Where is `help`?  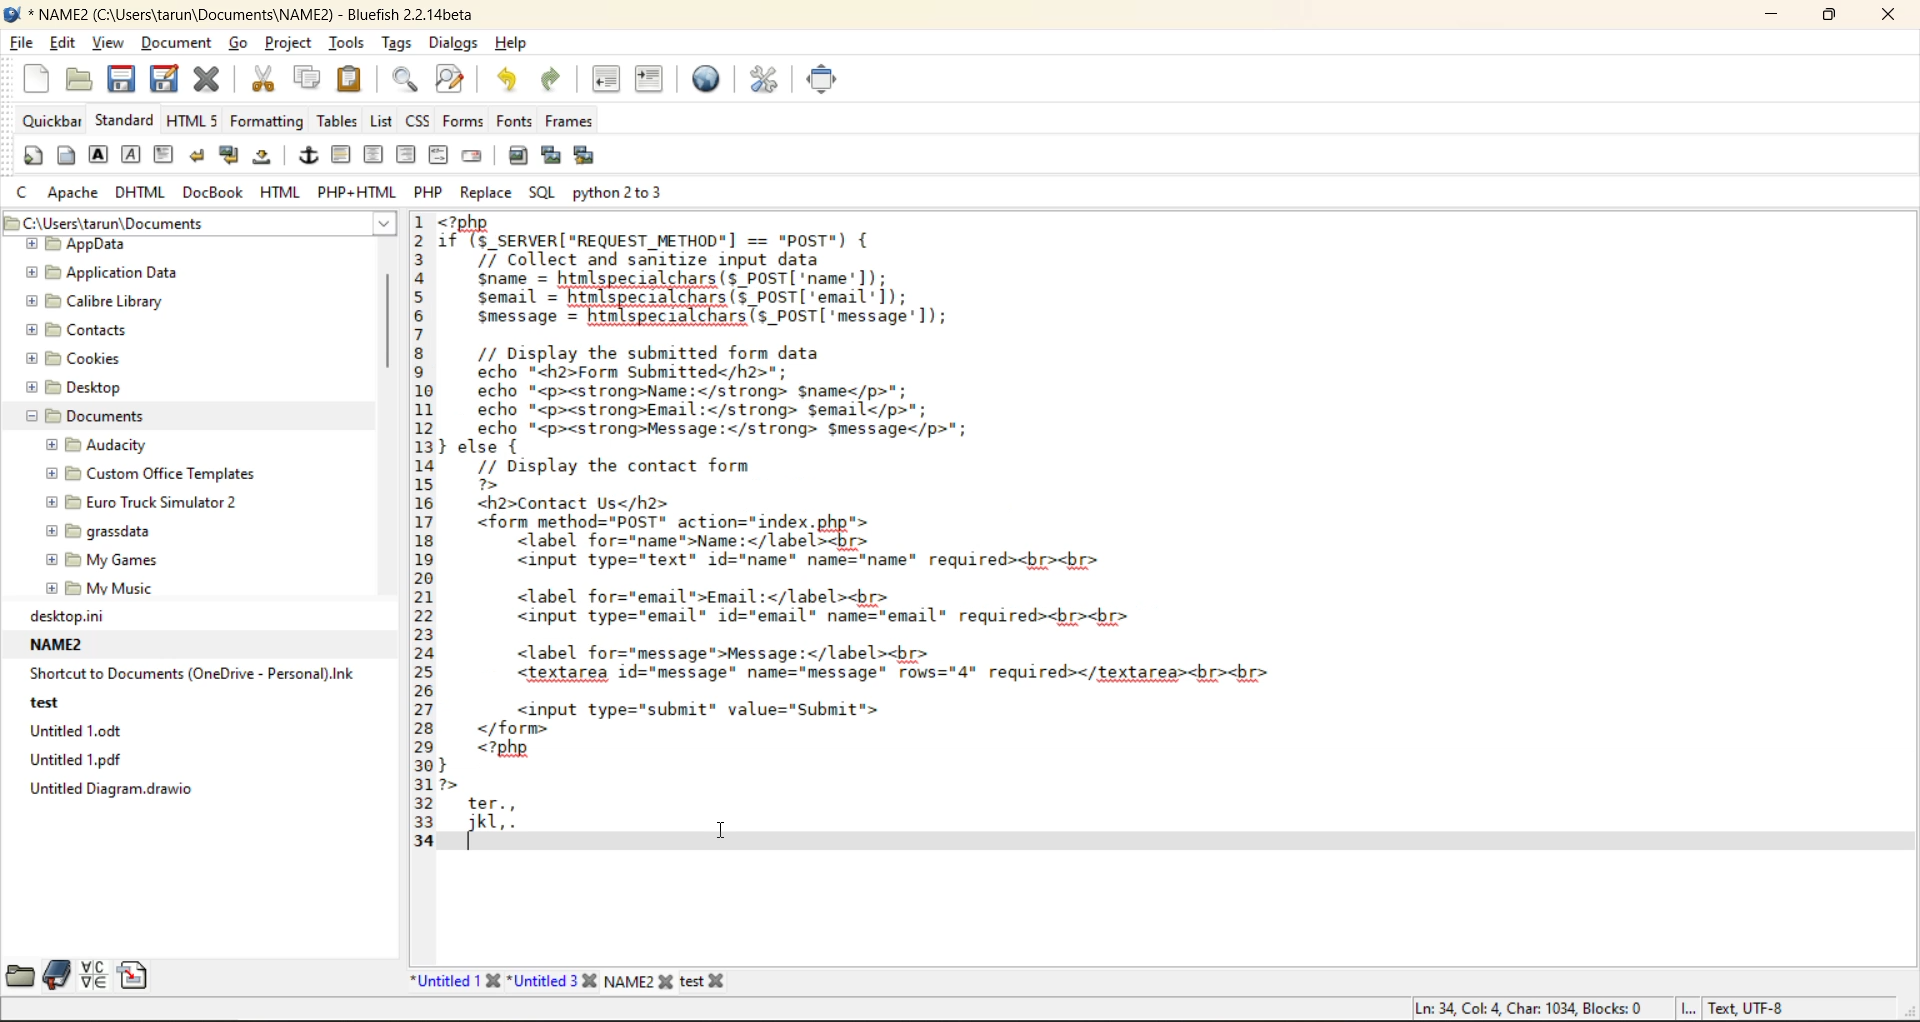 help is located at coordinates (508, 45).